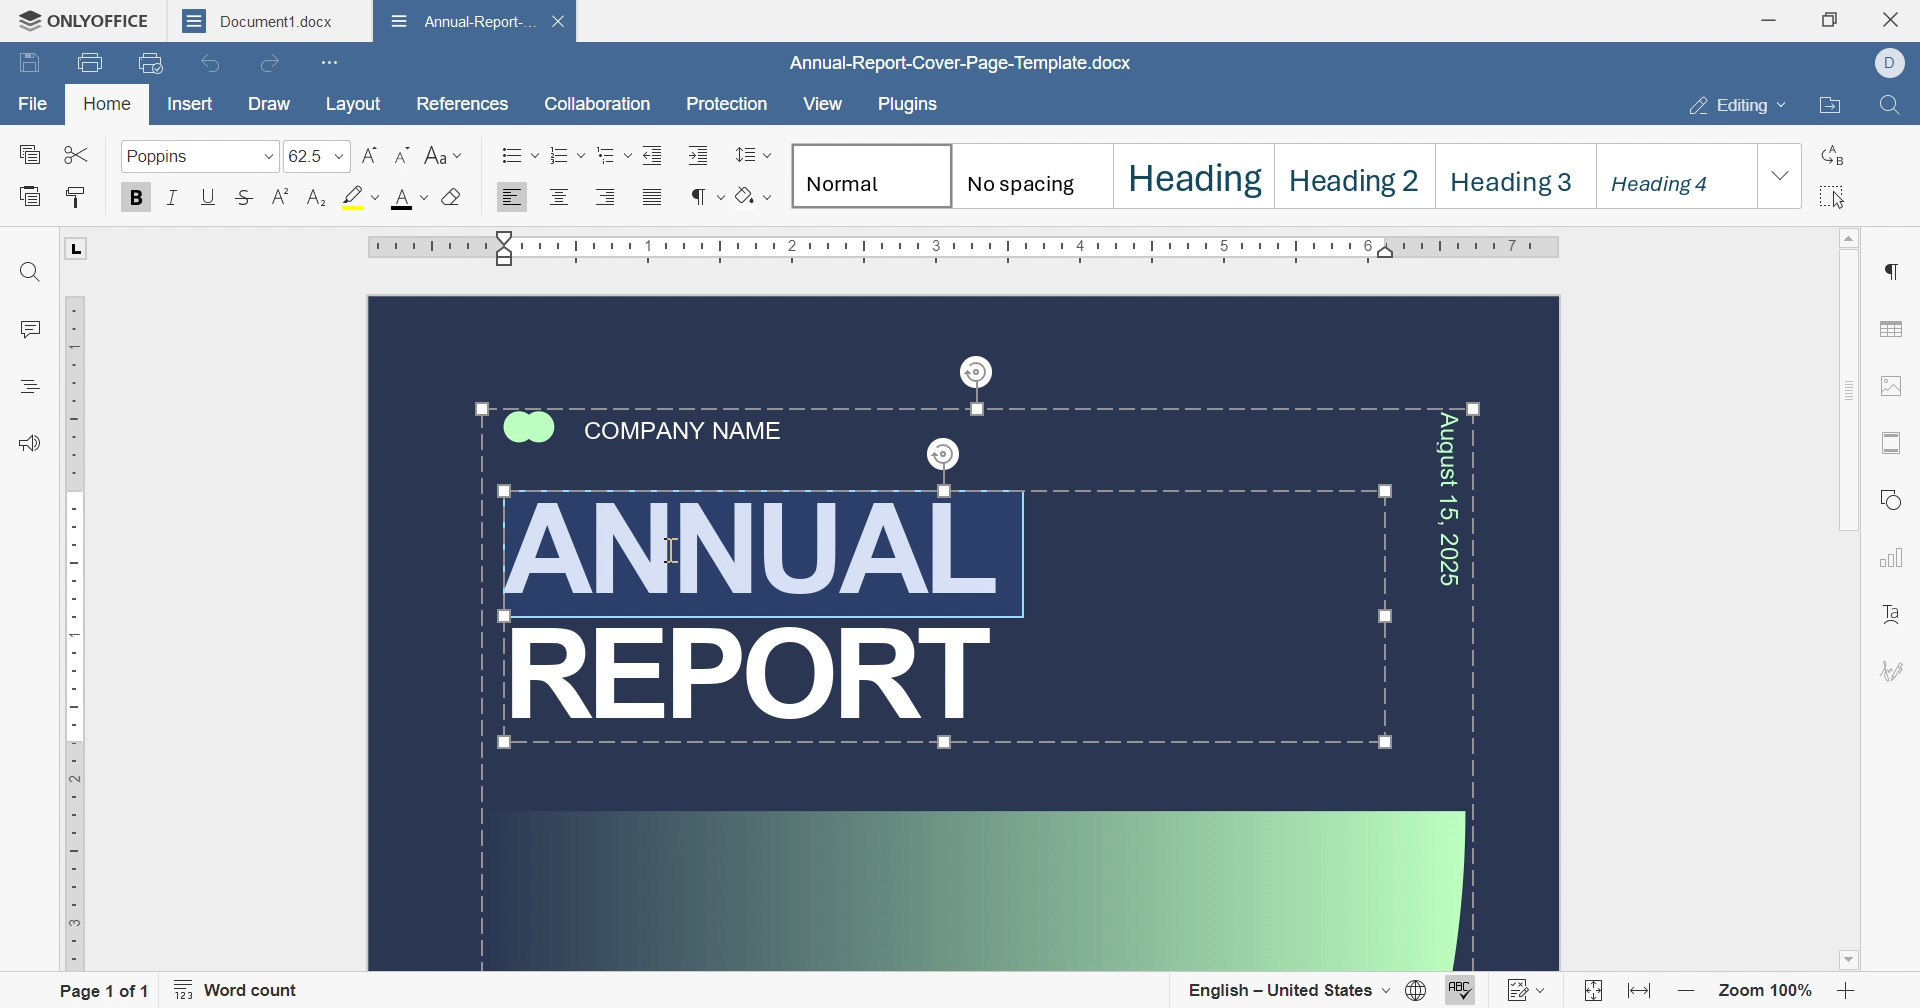 The width and height of the screenshot is (1920, 1008). Describe the element at coordinates (106, 106) in the screenshot. I see `home` at that location.